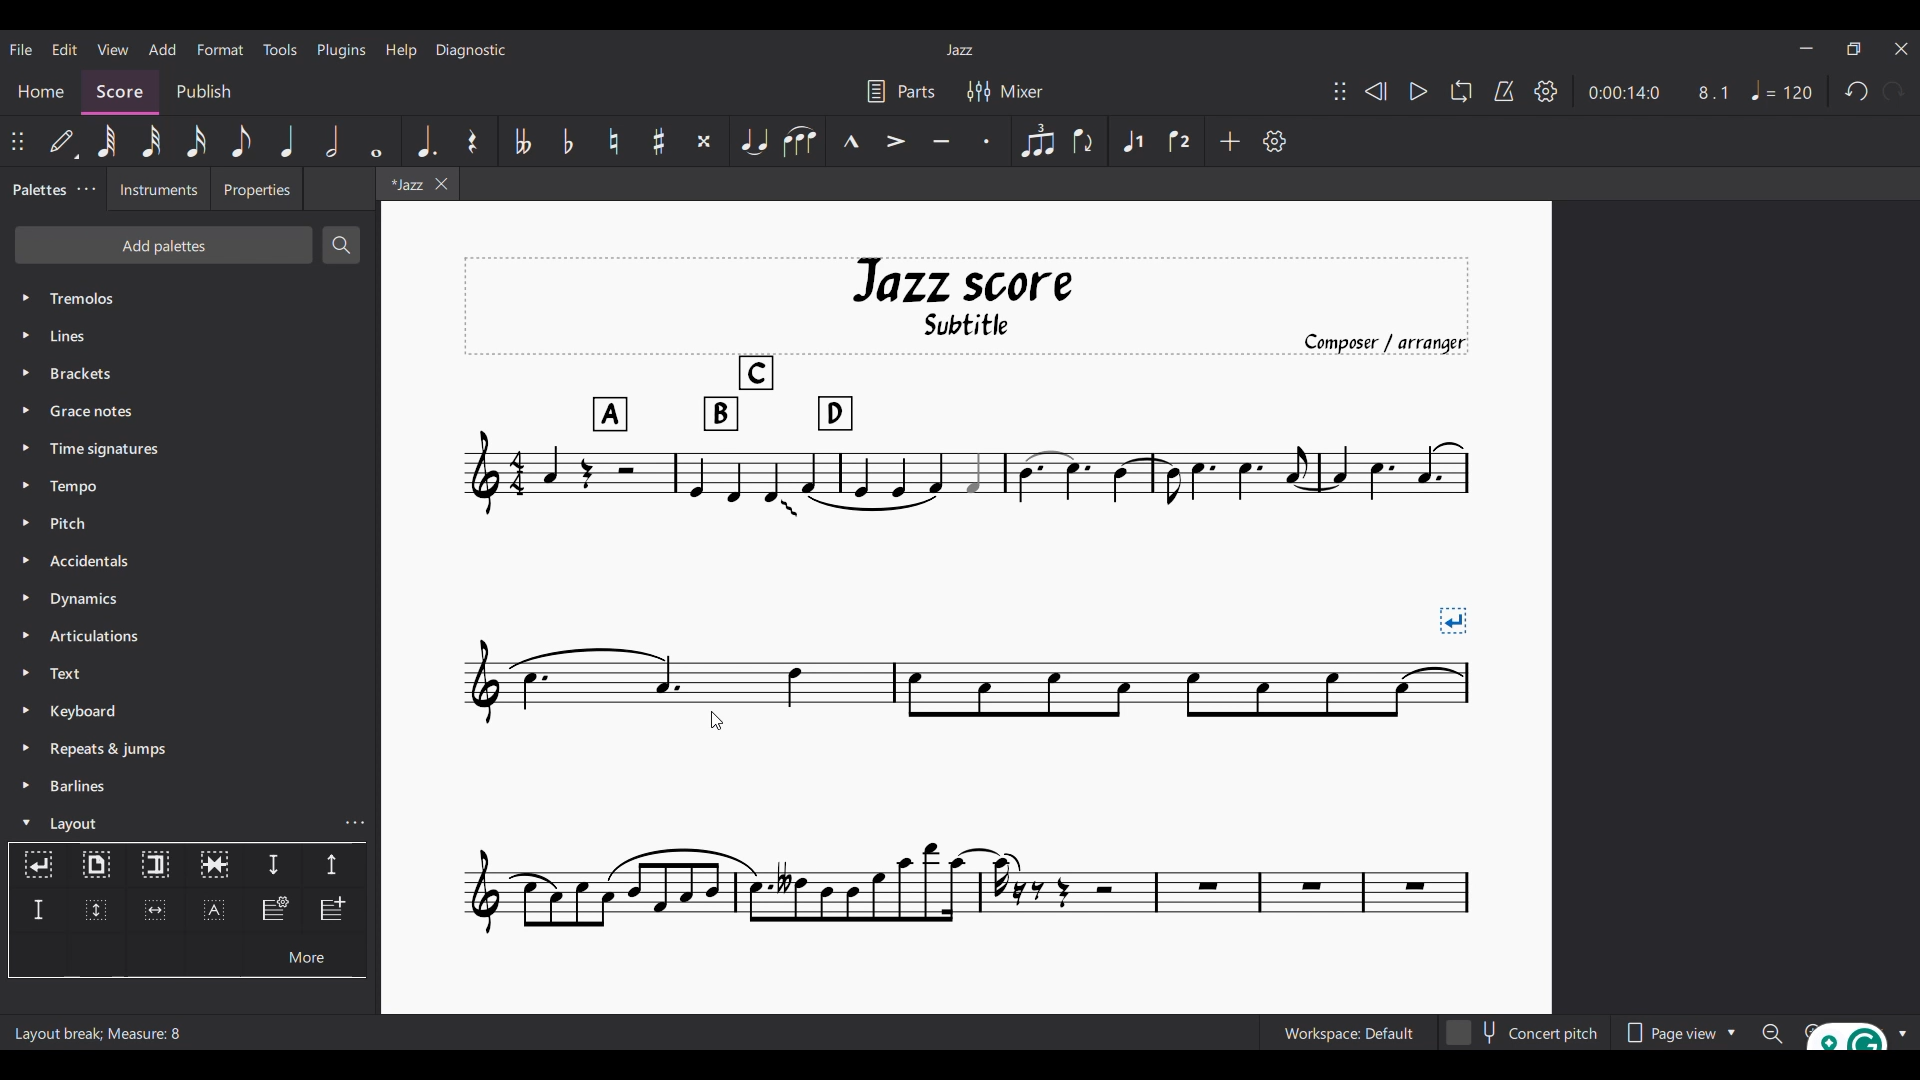  What do you see at coordinates (850, 141) in the screenshot?
I see `Marcato` at bounding box center [850, 141].